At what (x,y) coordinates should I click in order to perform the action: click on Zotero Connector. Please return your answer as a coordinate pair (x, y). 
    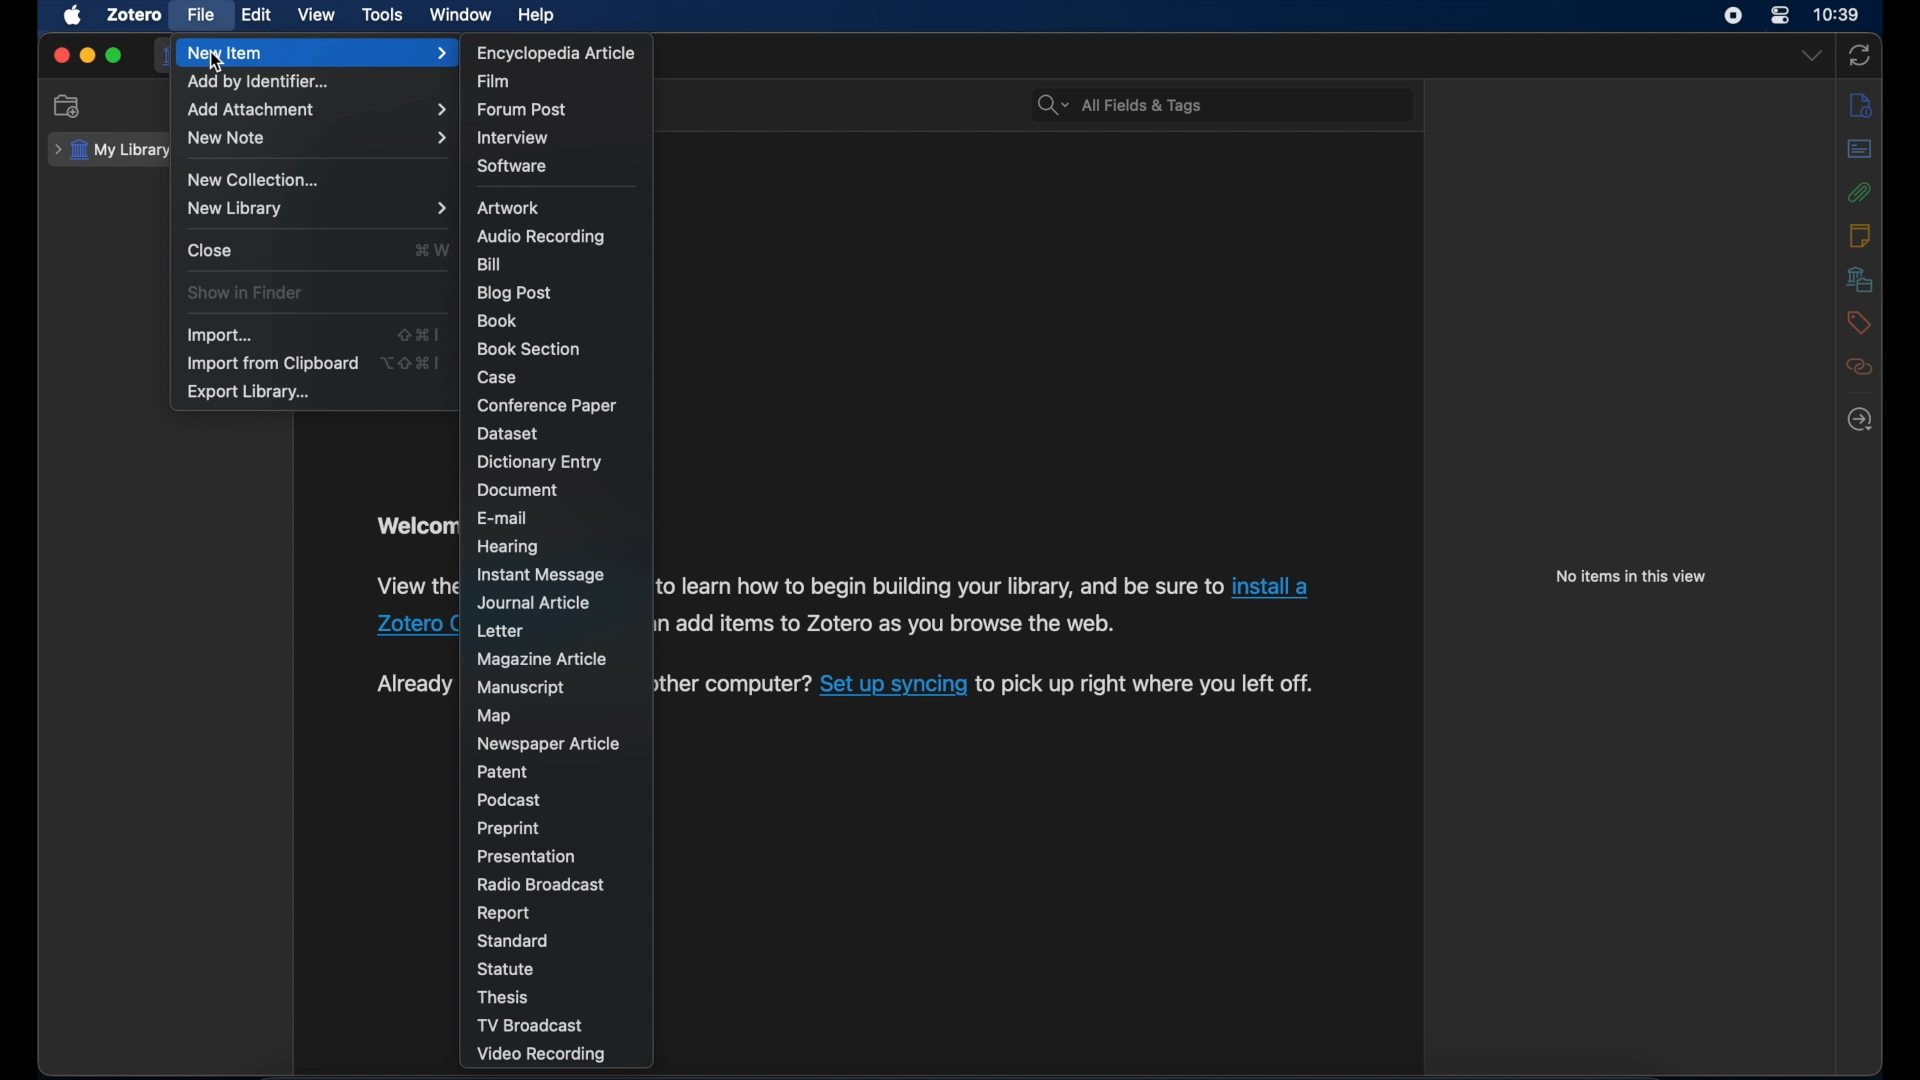
    Looking at the image, I should click on (418, 623).